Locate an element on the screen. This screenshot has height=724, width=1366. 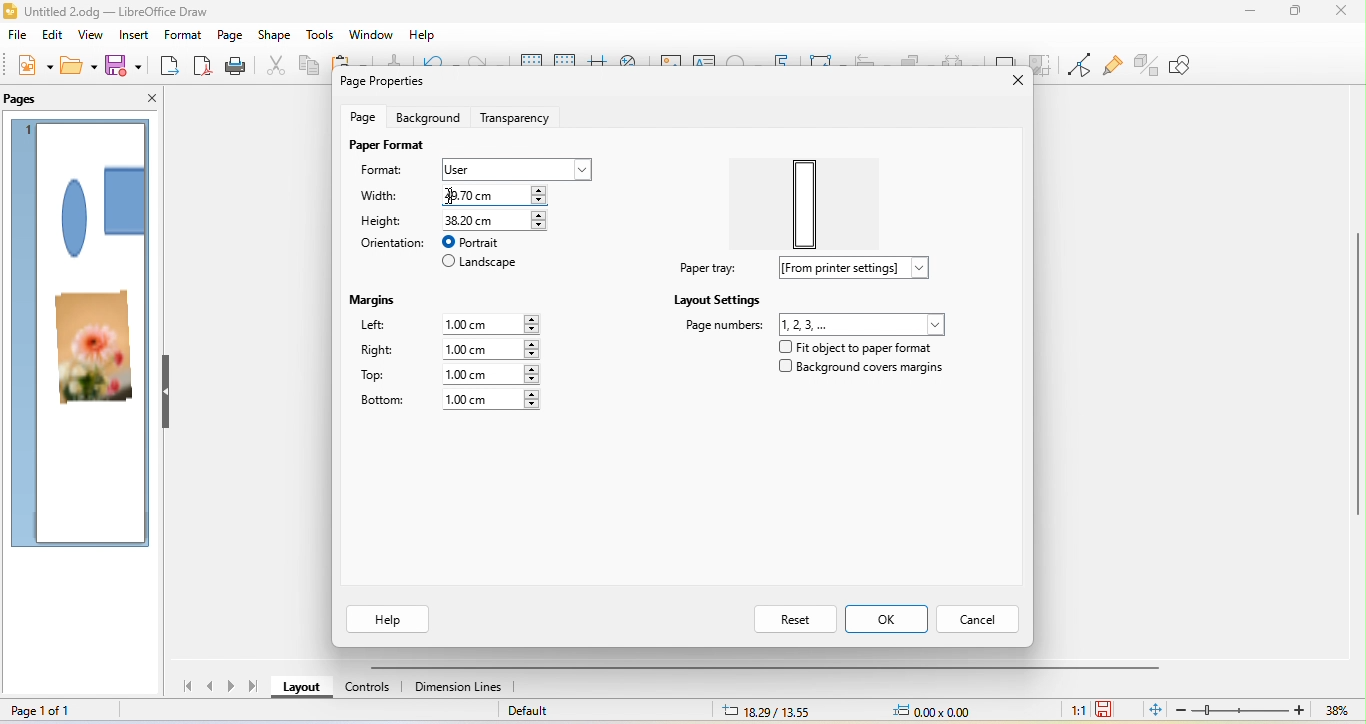
background is located at coordinates (429, 119).